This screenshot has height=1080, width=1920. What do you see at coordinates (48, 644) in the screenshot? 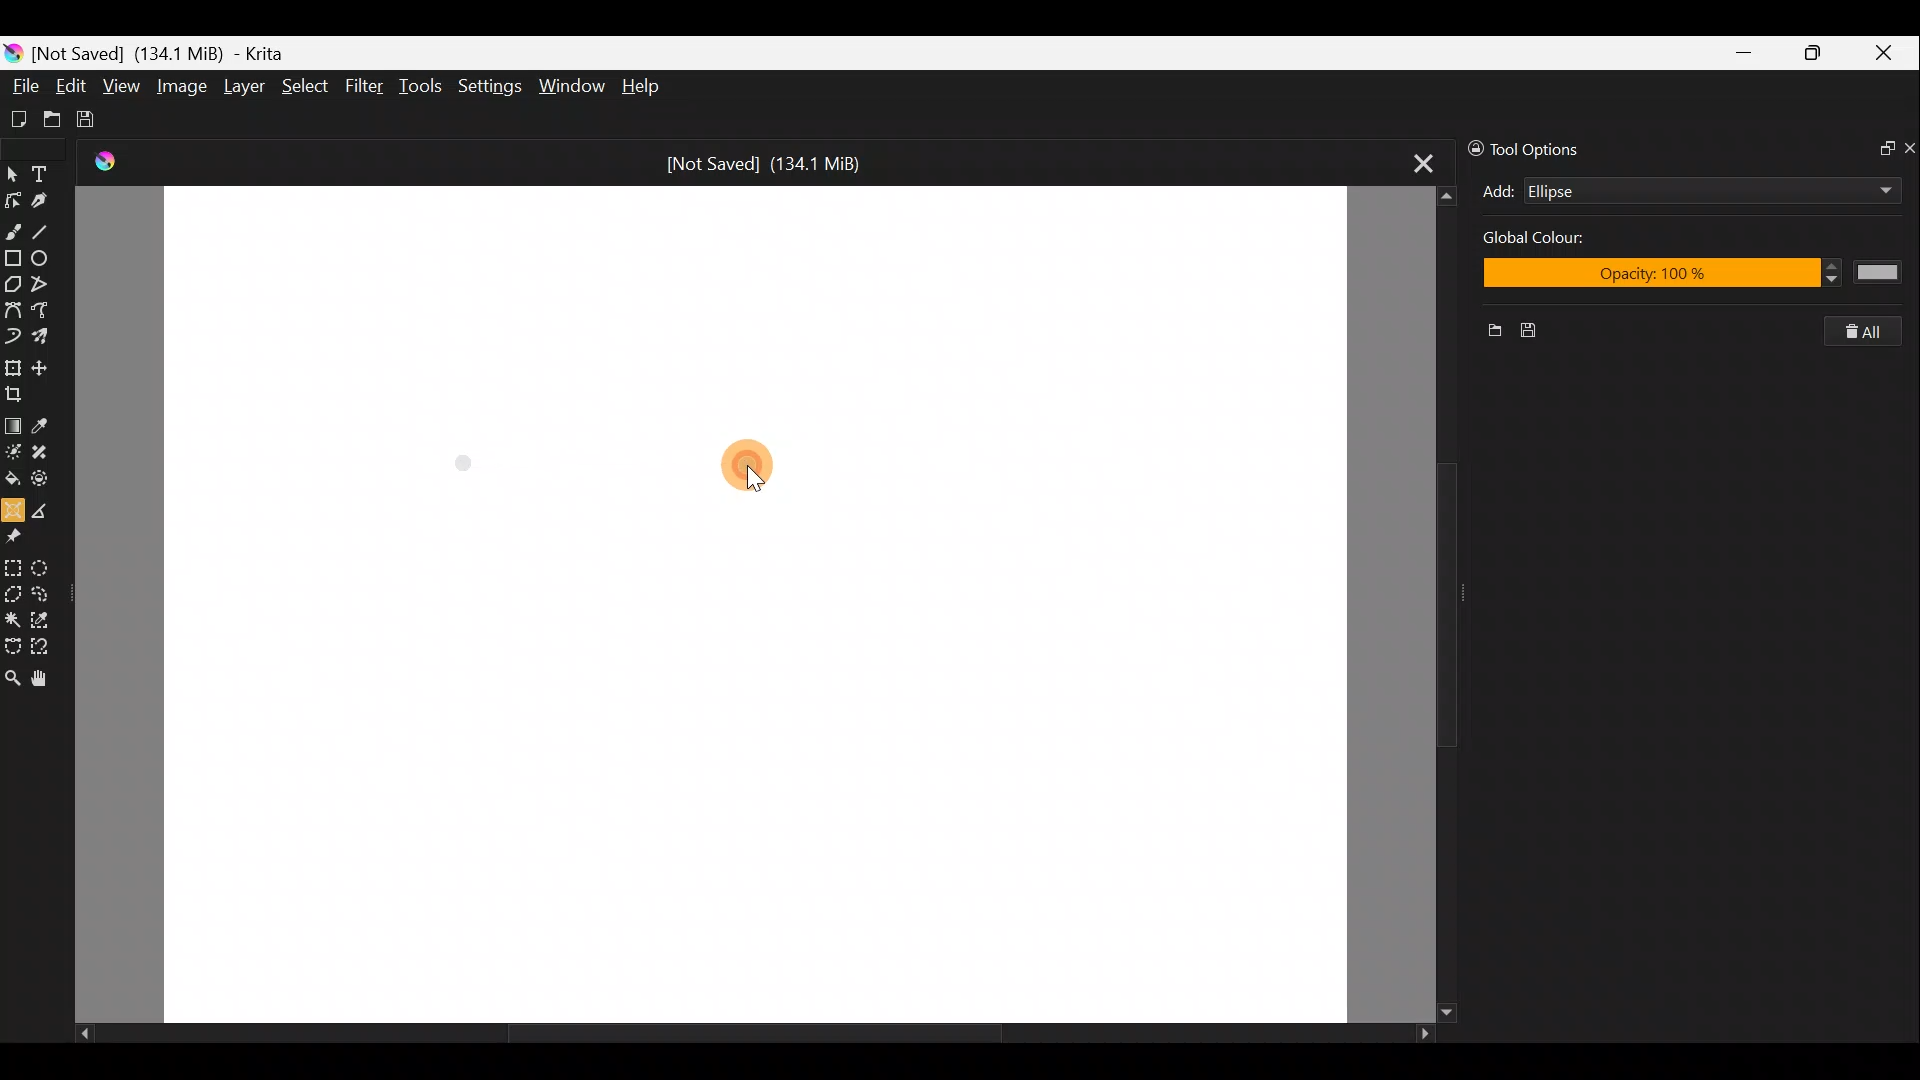
I see `Magnetic curve selection tool` at bounding box center [48, 644].